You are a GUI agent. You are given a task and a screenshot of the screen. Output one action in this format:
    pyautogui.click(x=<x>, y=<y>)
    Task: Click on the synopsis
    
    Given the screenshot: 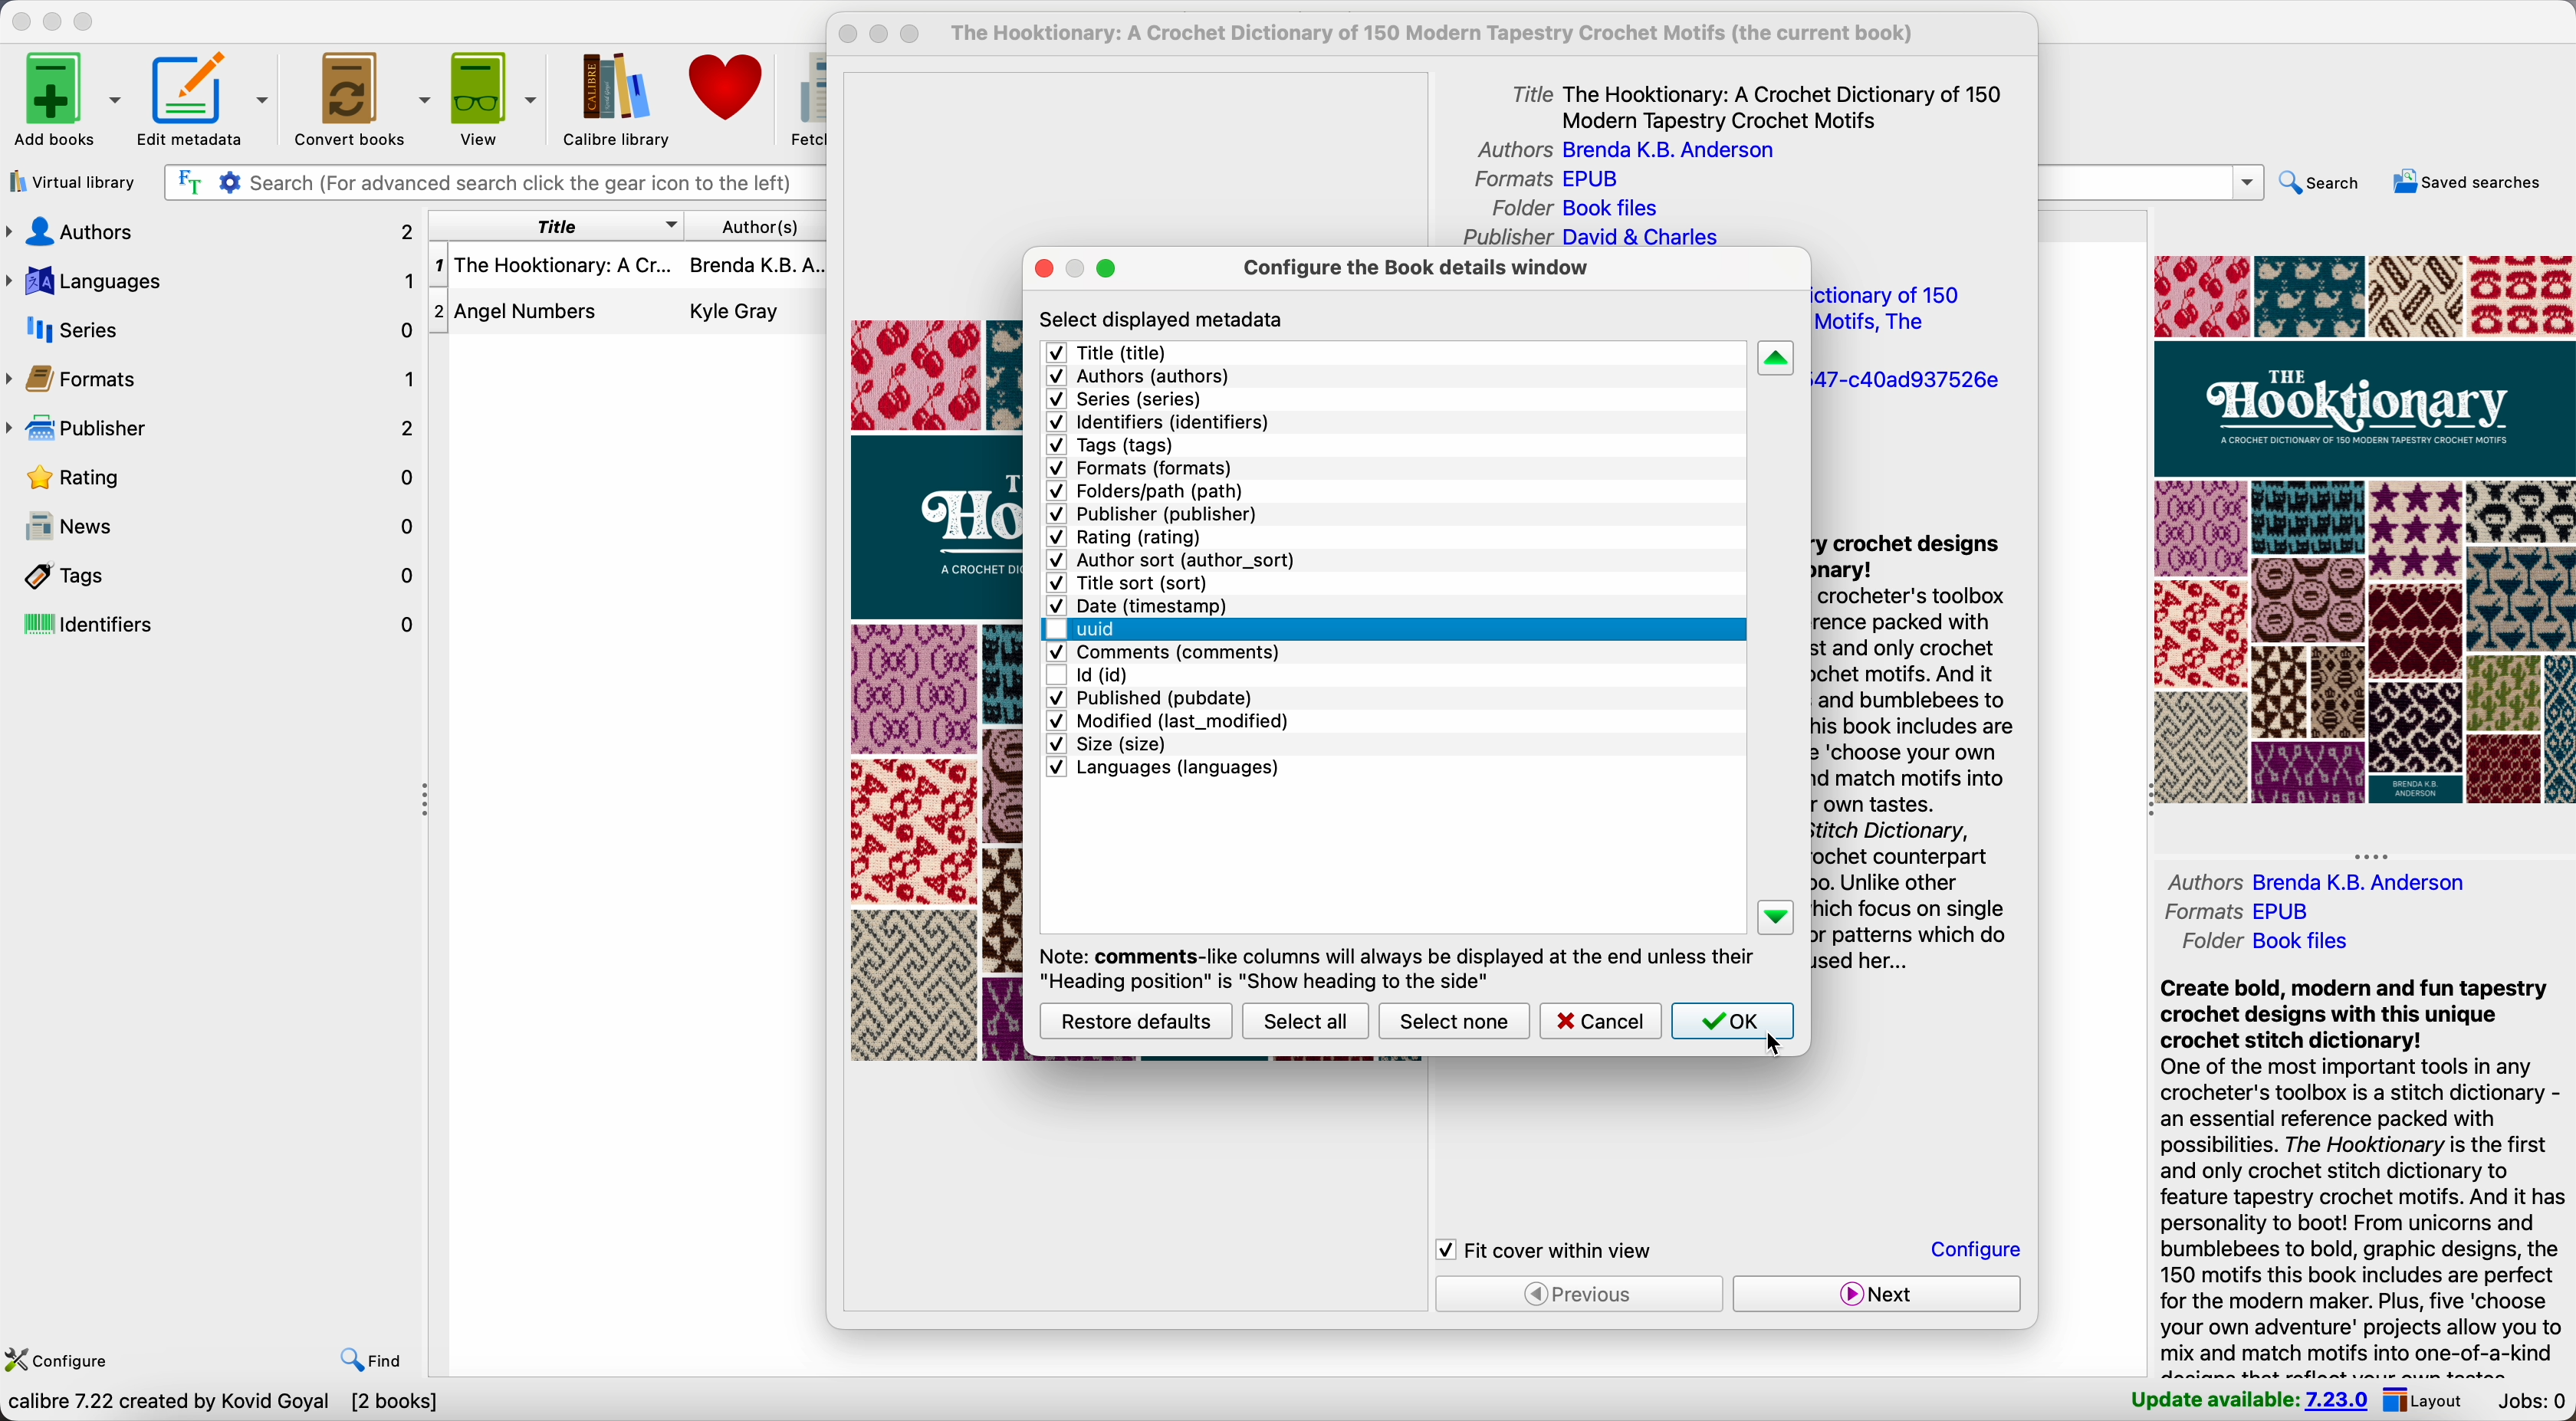 What is the action you would take?
    pyautogui.click(x=1914, y=758)
    